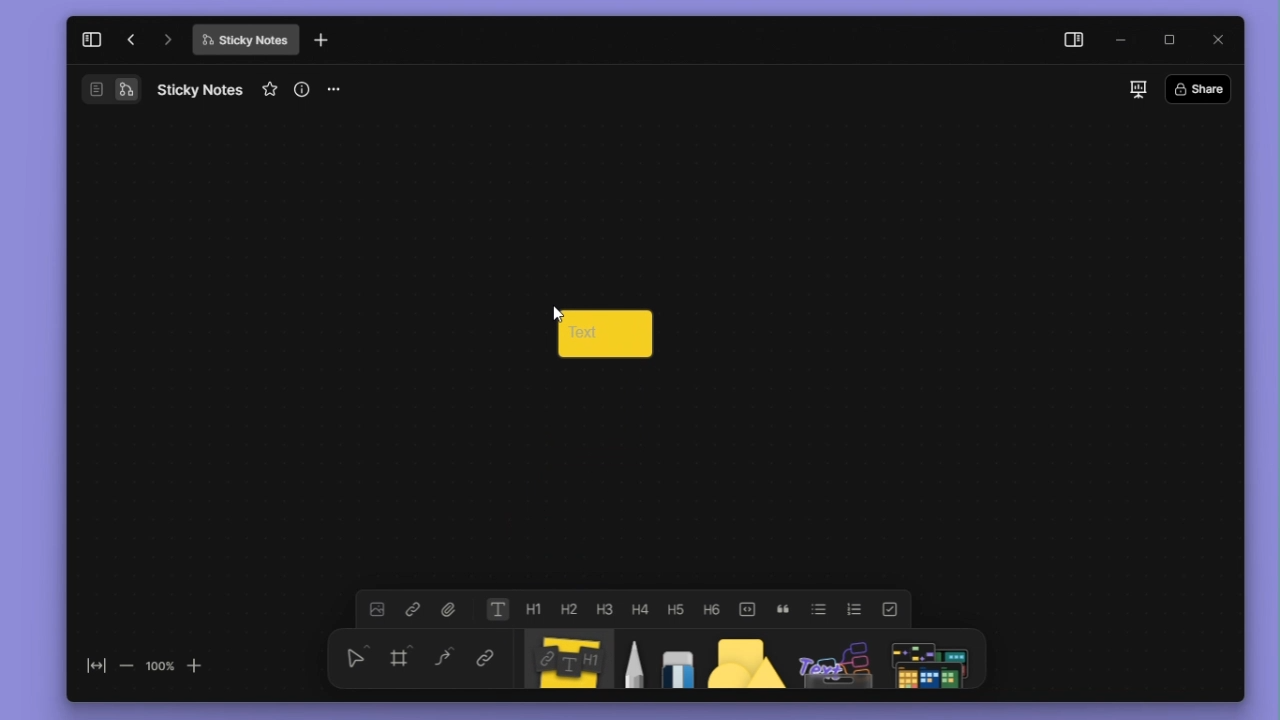  I want to click on collapse sidebar, so click(91, 47).